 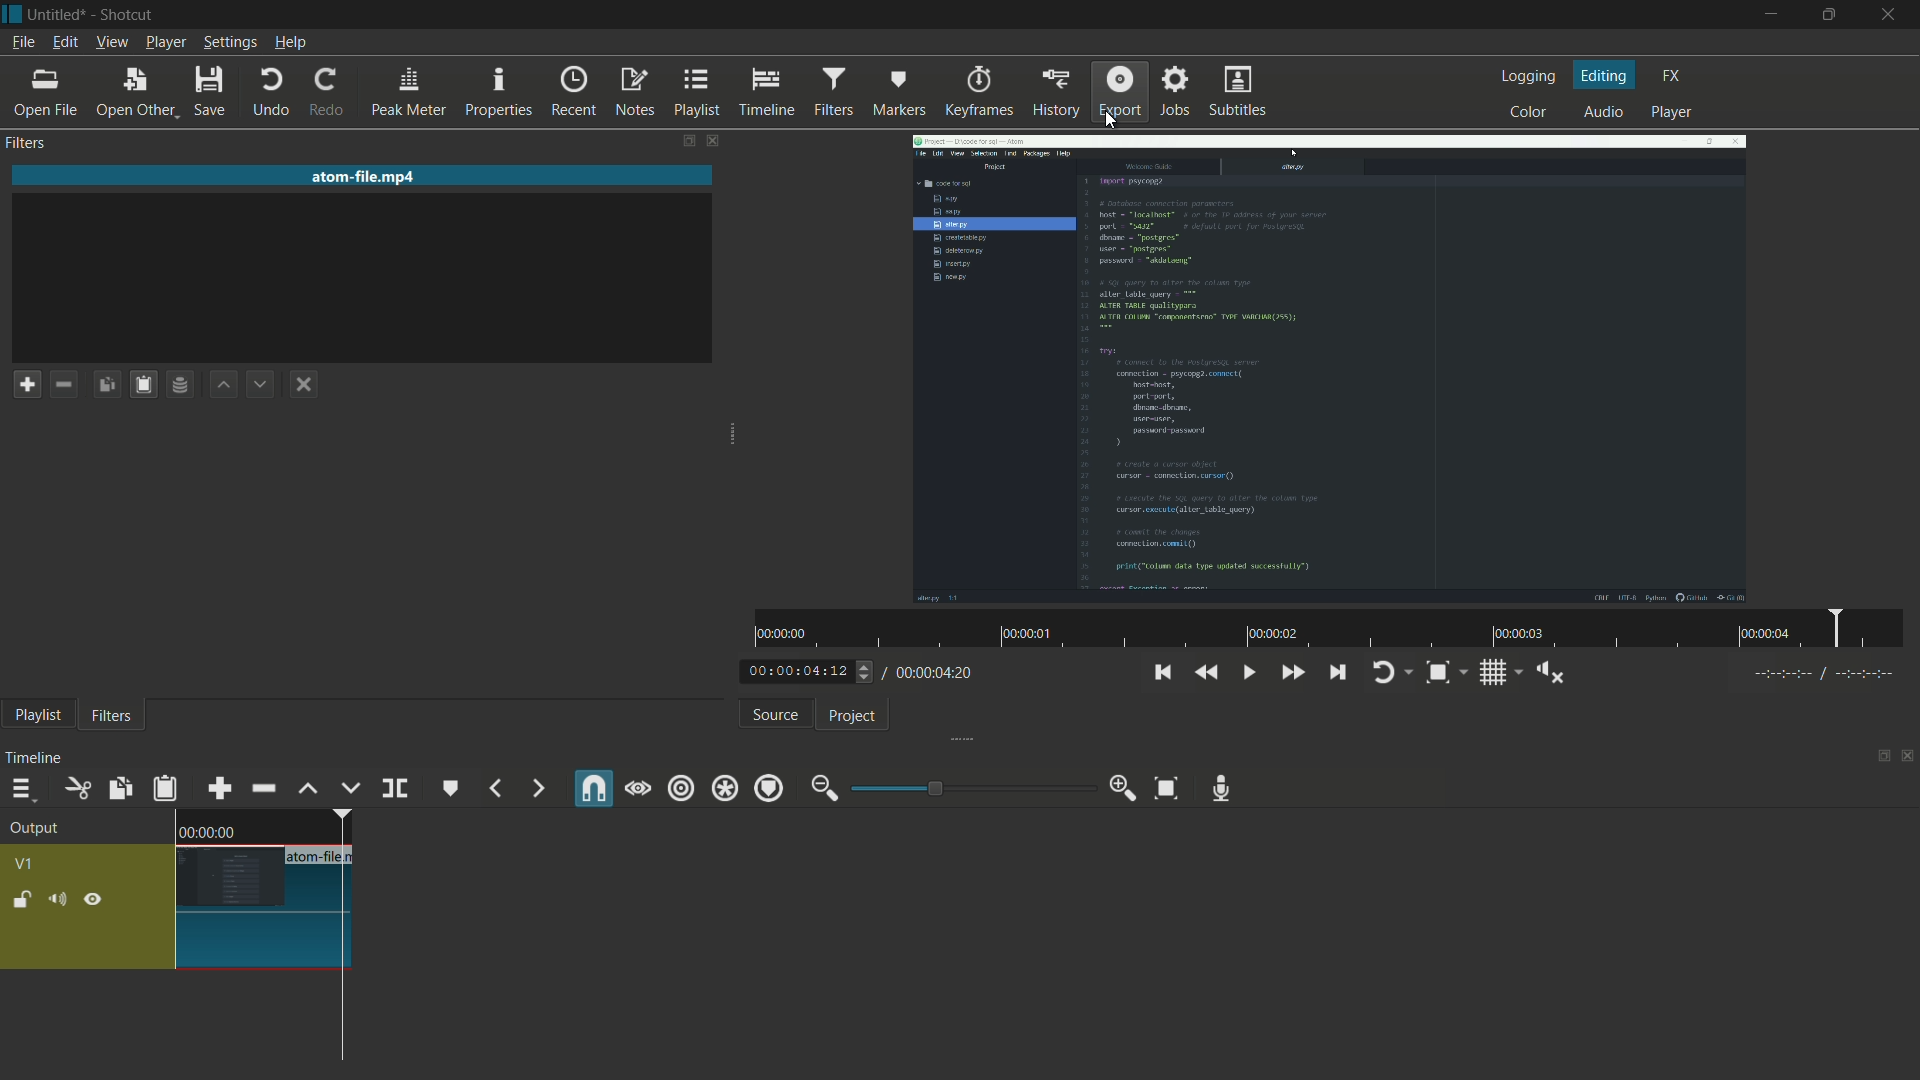 What do you see at coordinates (539, 788) in the screenshot?
I see `next marker` at bounding box center [539, 788].